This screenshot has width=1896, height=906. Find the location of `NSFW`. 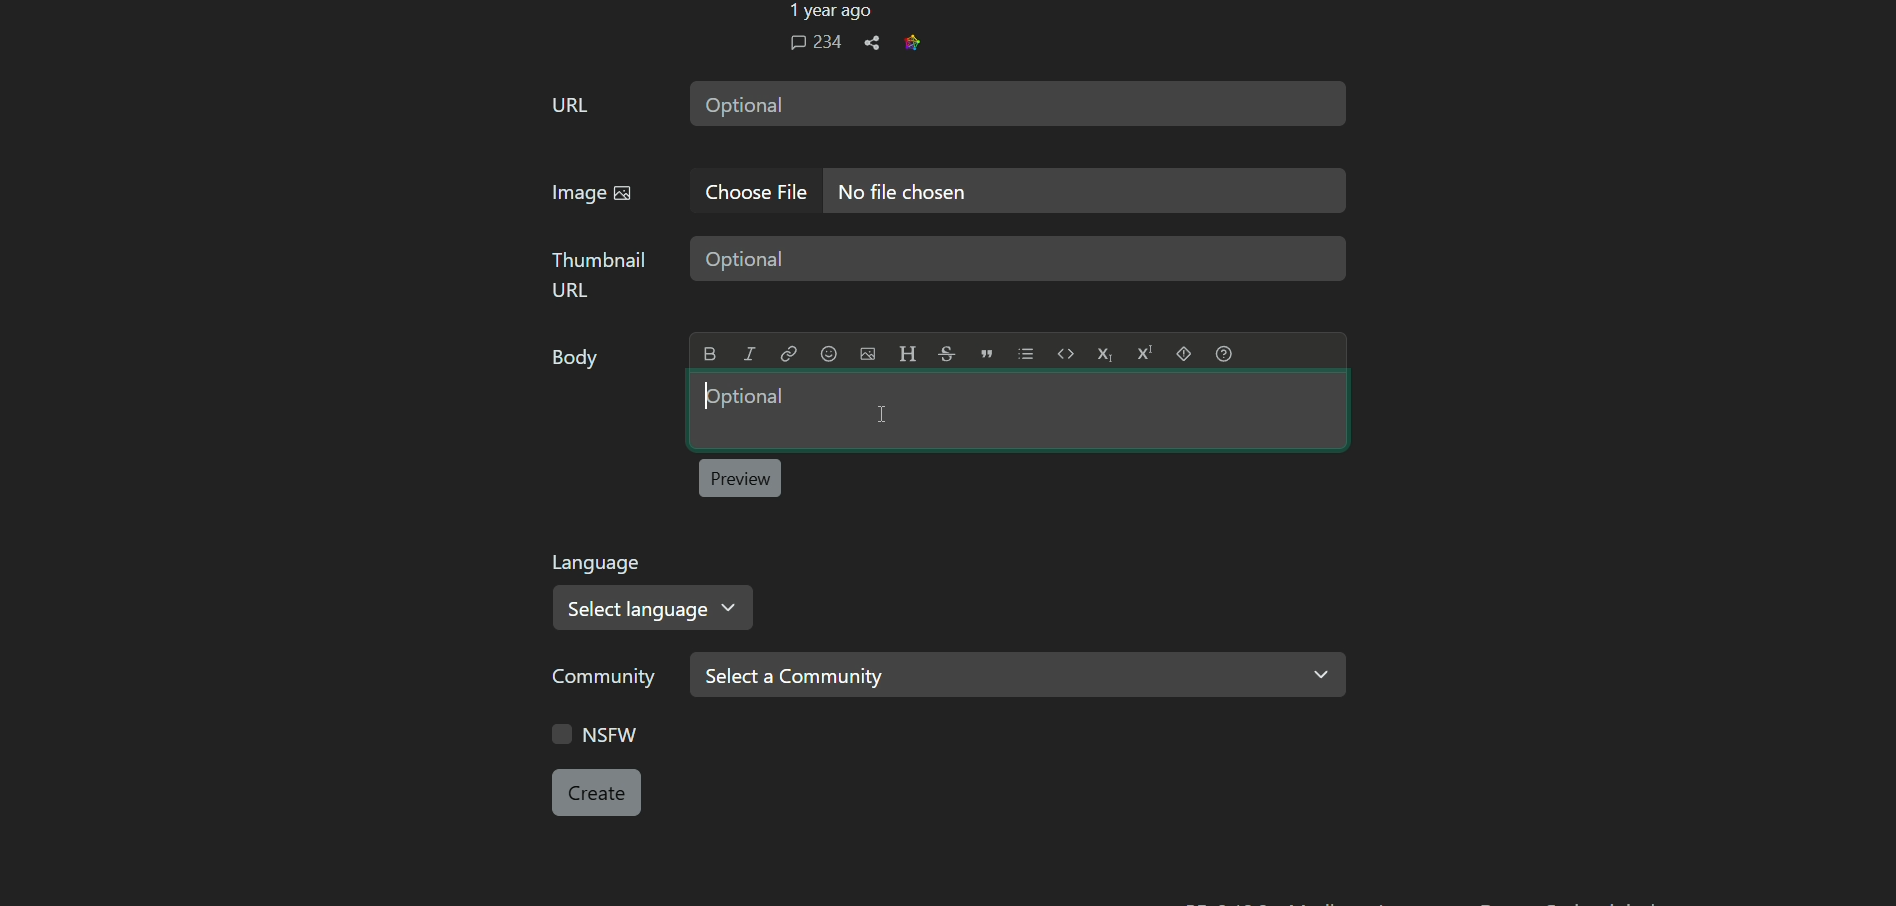

NSFW is located at coordinates (600, 737).